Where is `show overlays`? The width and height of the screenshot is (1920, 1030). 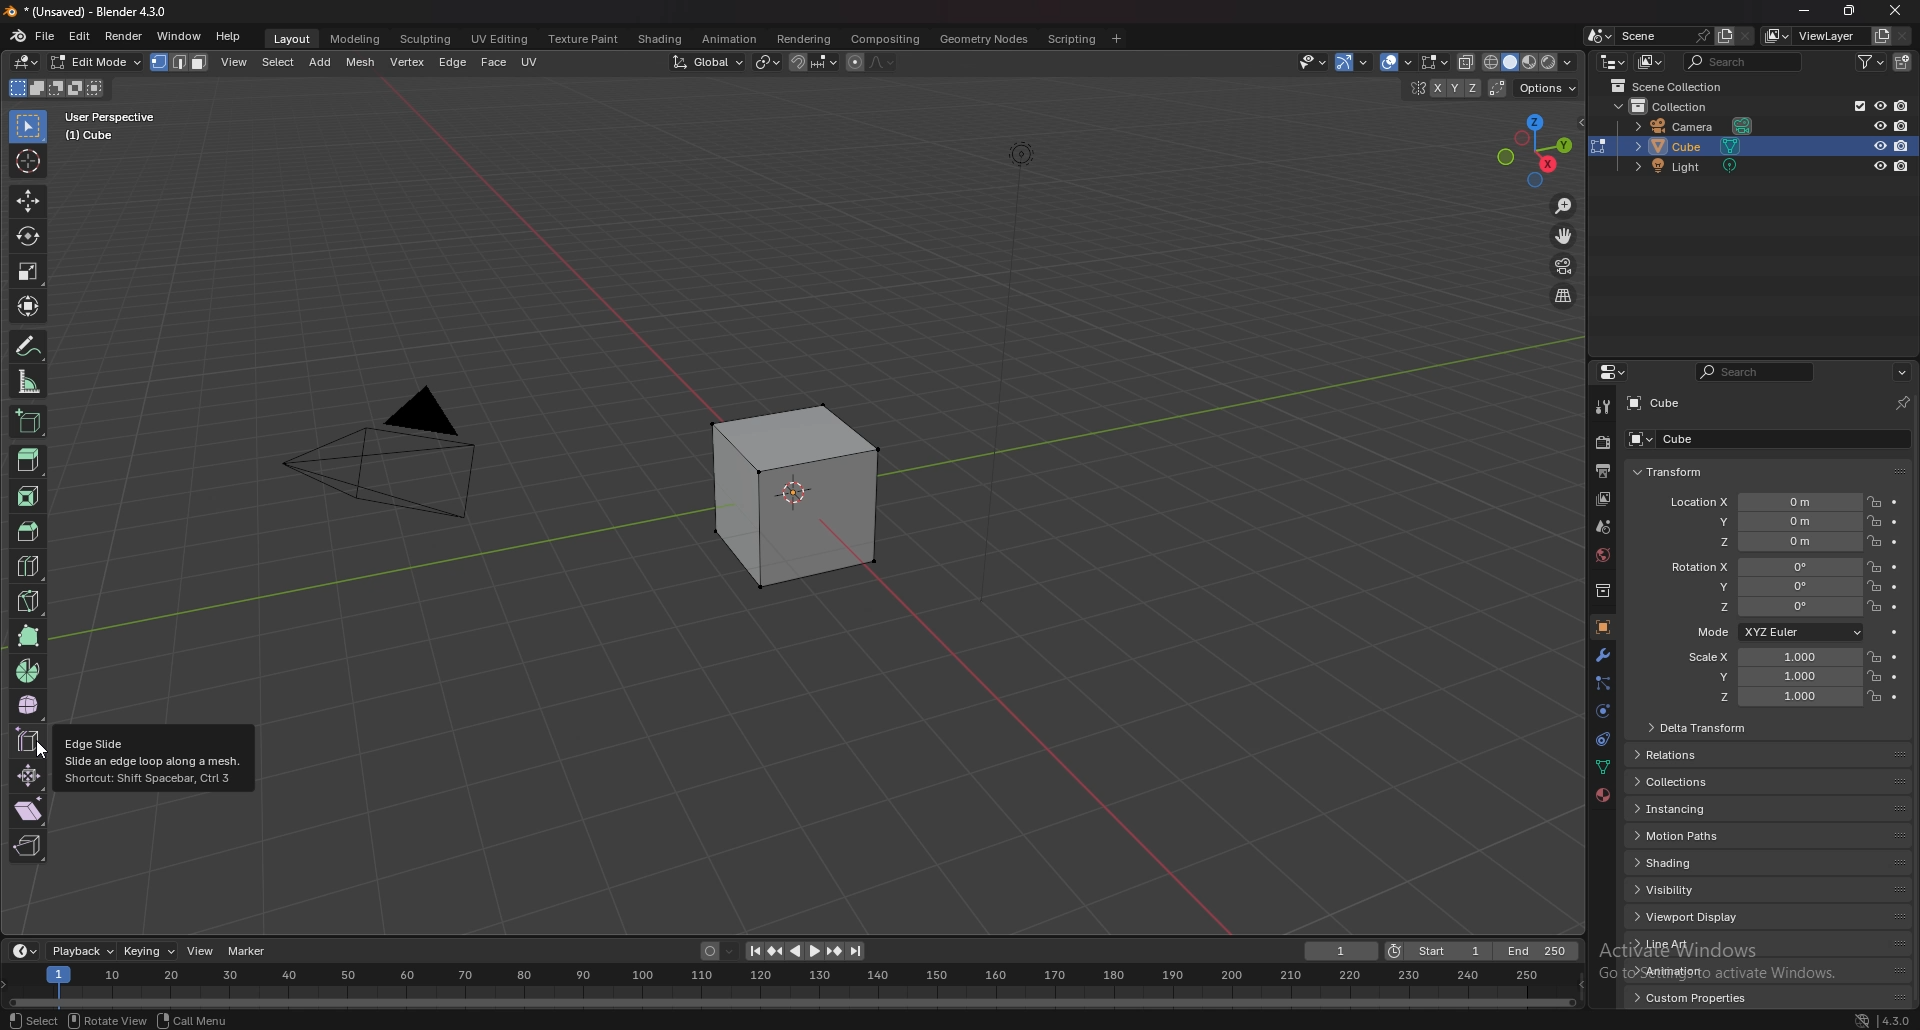 show overlays is located at coordinates (1432, 62).